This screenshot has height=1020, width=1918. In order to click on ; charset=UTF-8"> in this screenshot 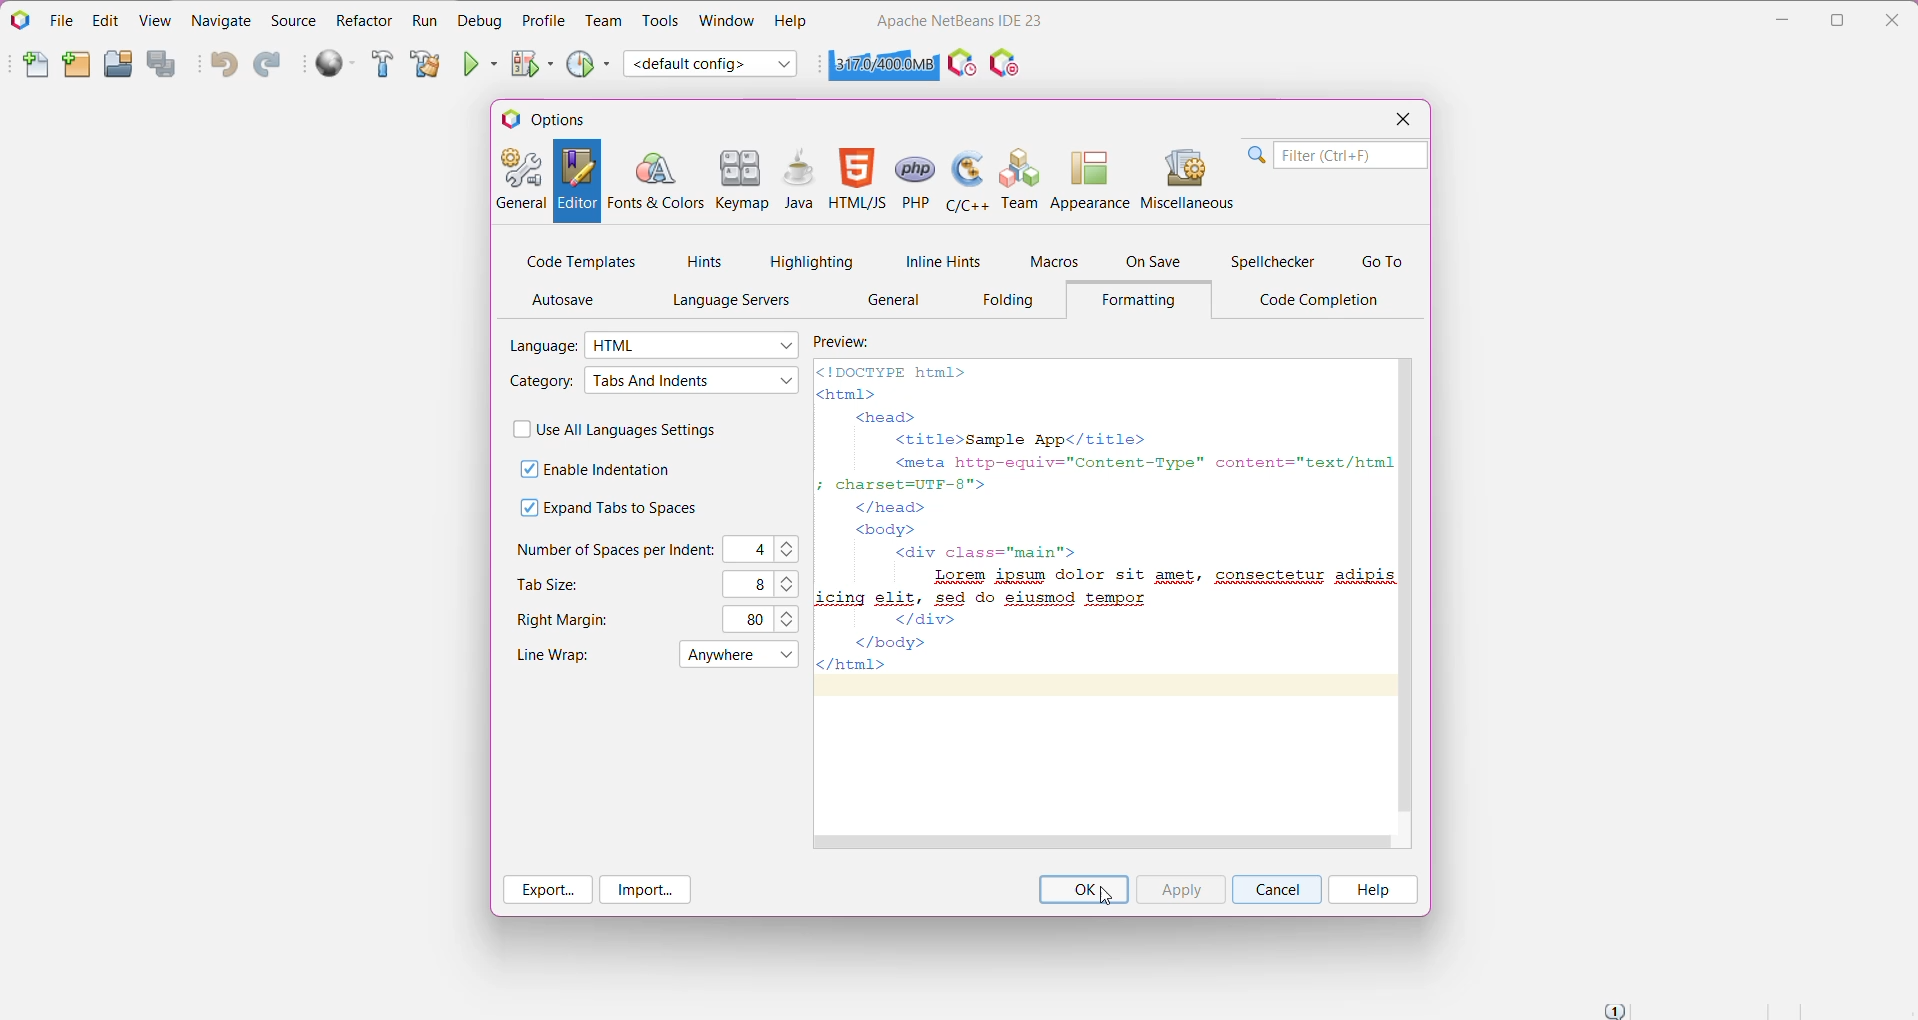, I will do `click(909, 485)`.